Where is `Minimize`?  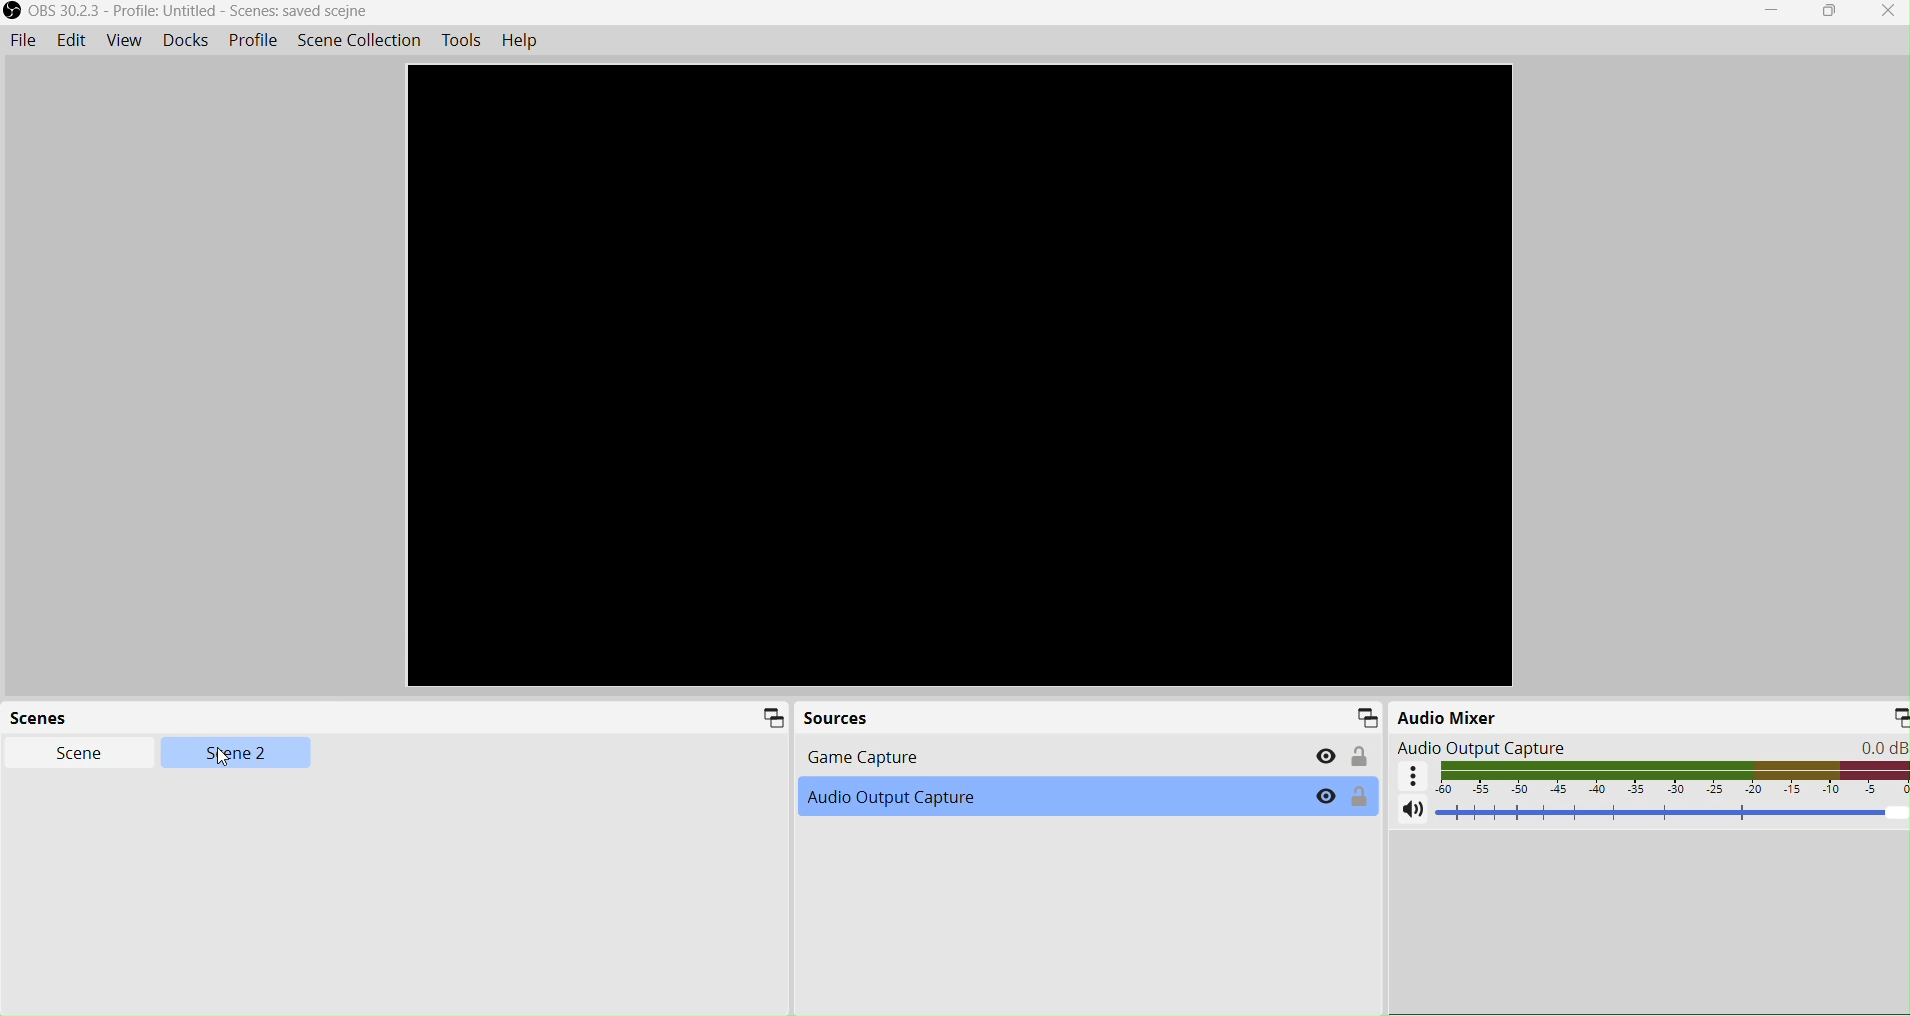
Minimize is located at coordinates (1885, 716).